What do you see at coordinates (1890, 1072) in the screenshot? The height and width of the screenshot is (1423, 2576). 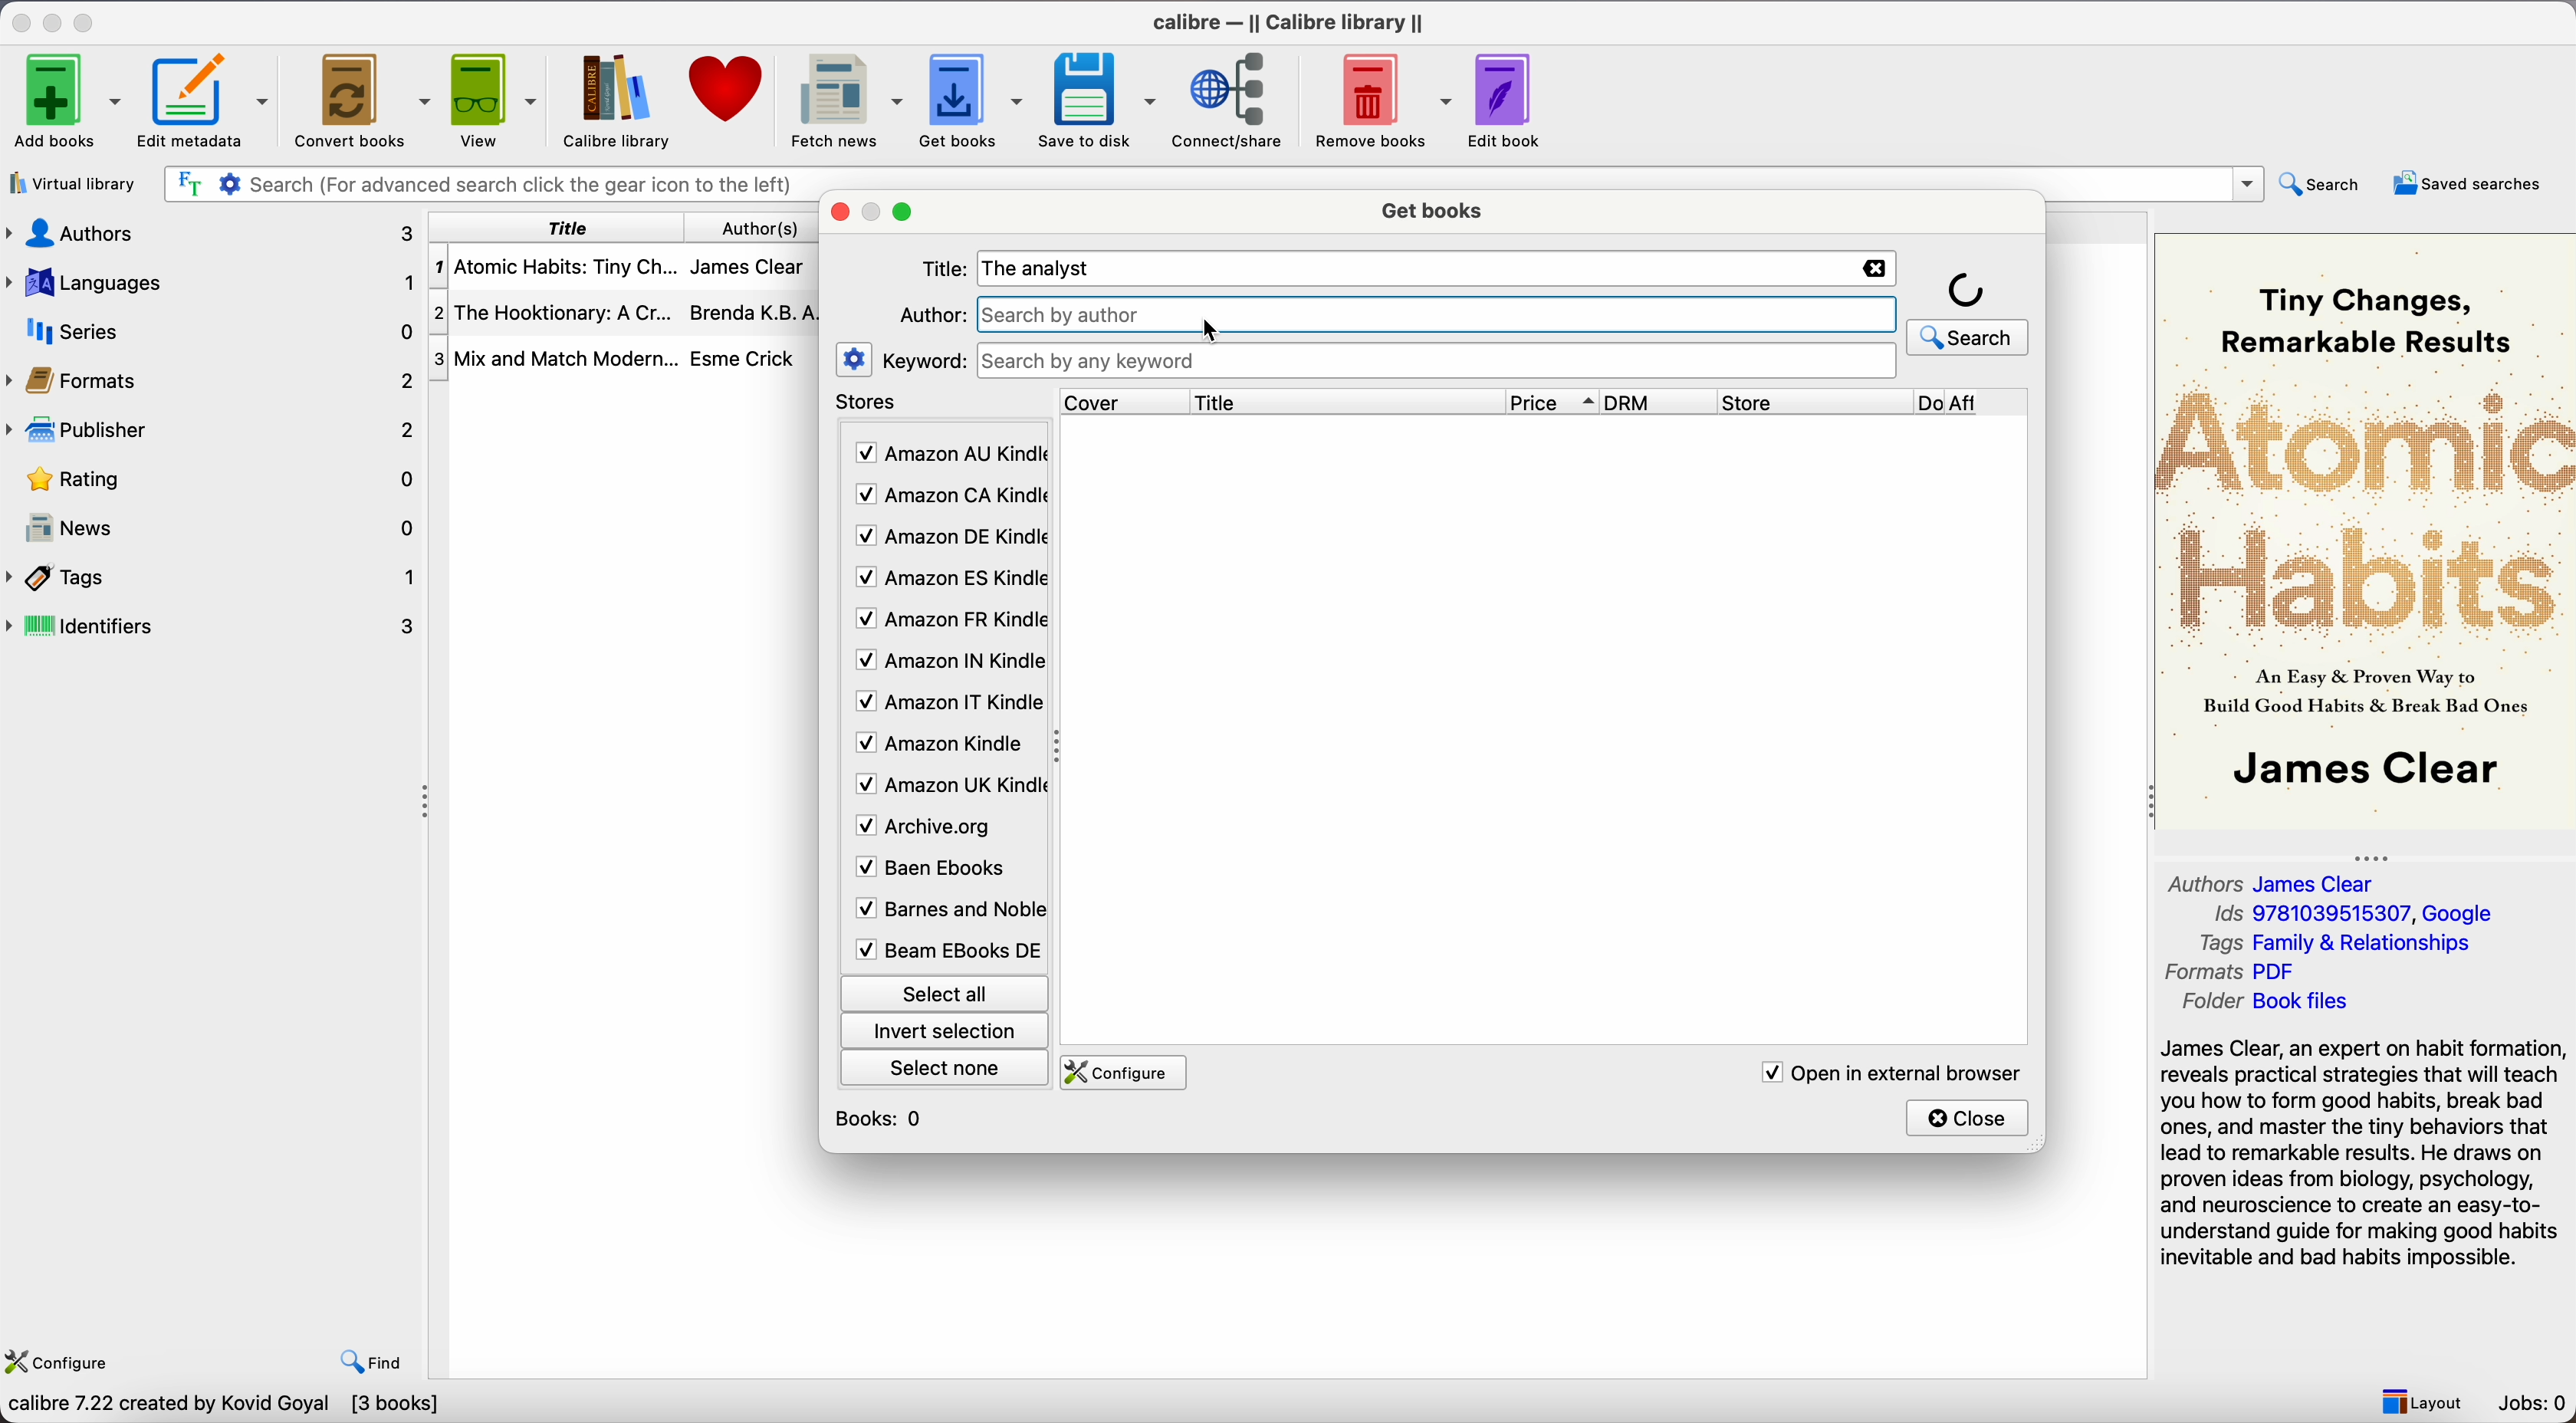 I see `open in external browser` at bounding box center [1890, 1072].